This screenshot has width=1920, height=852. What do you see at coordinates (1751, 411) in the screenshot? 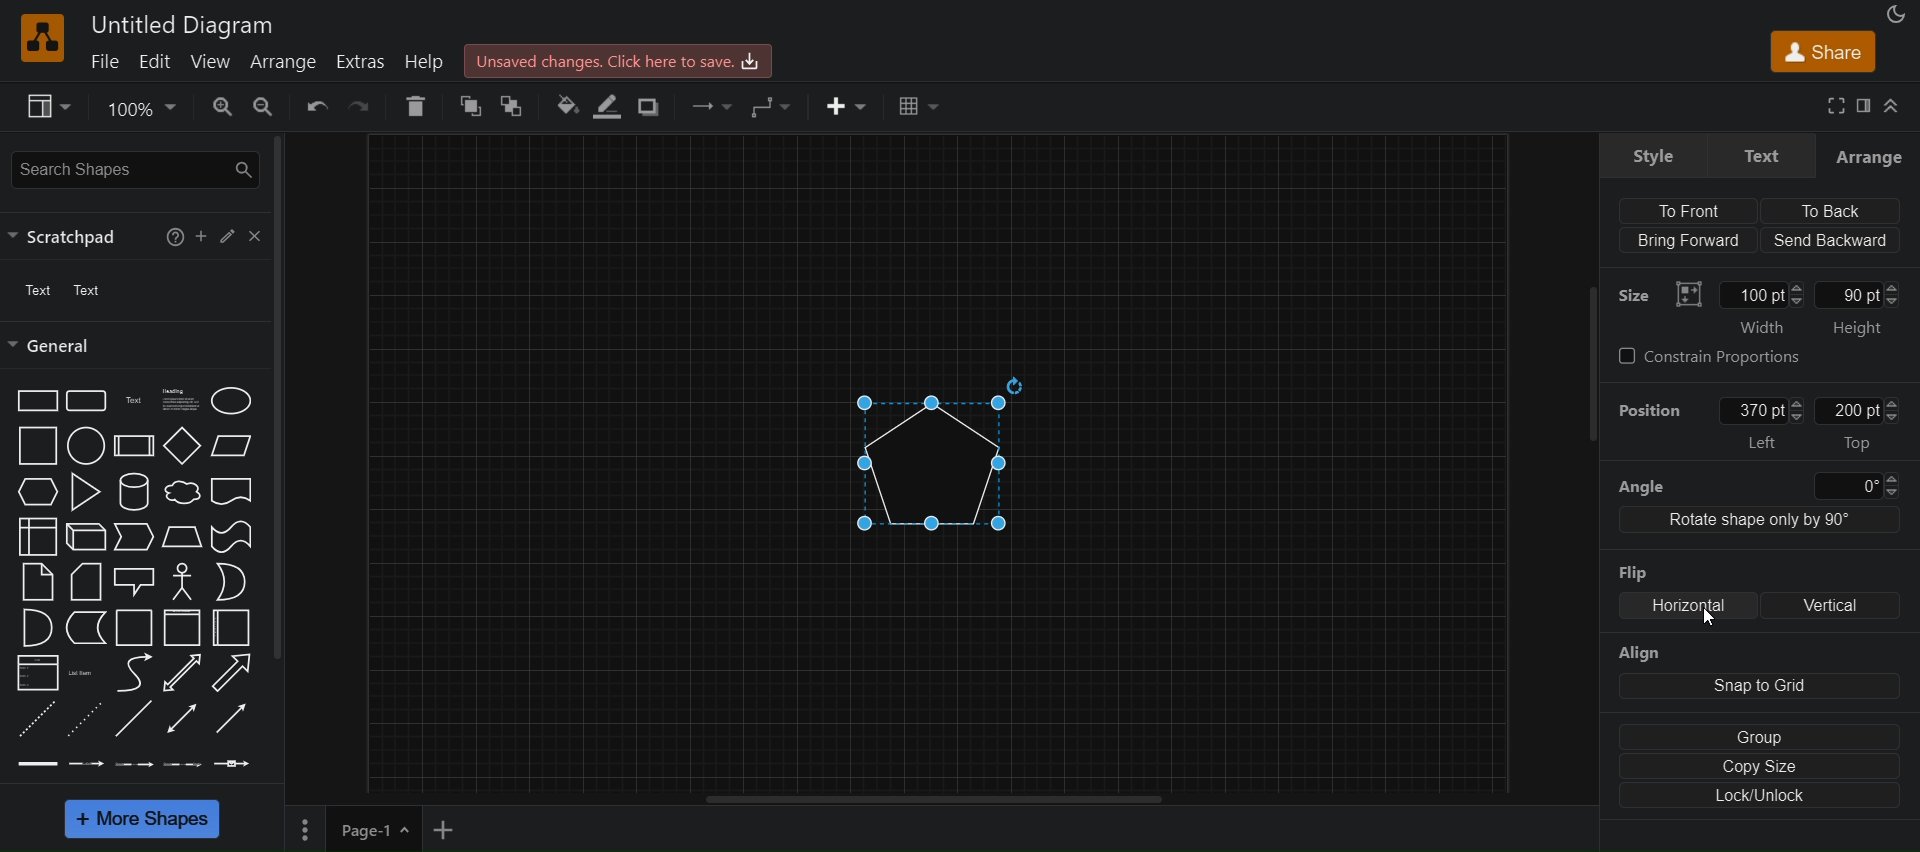
I see `Manually input left position` at bounding box center [1751, 411].